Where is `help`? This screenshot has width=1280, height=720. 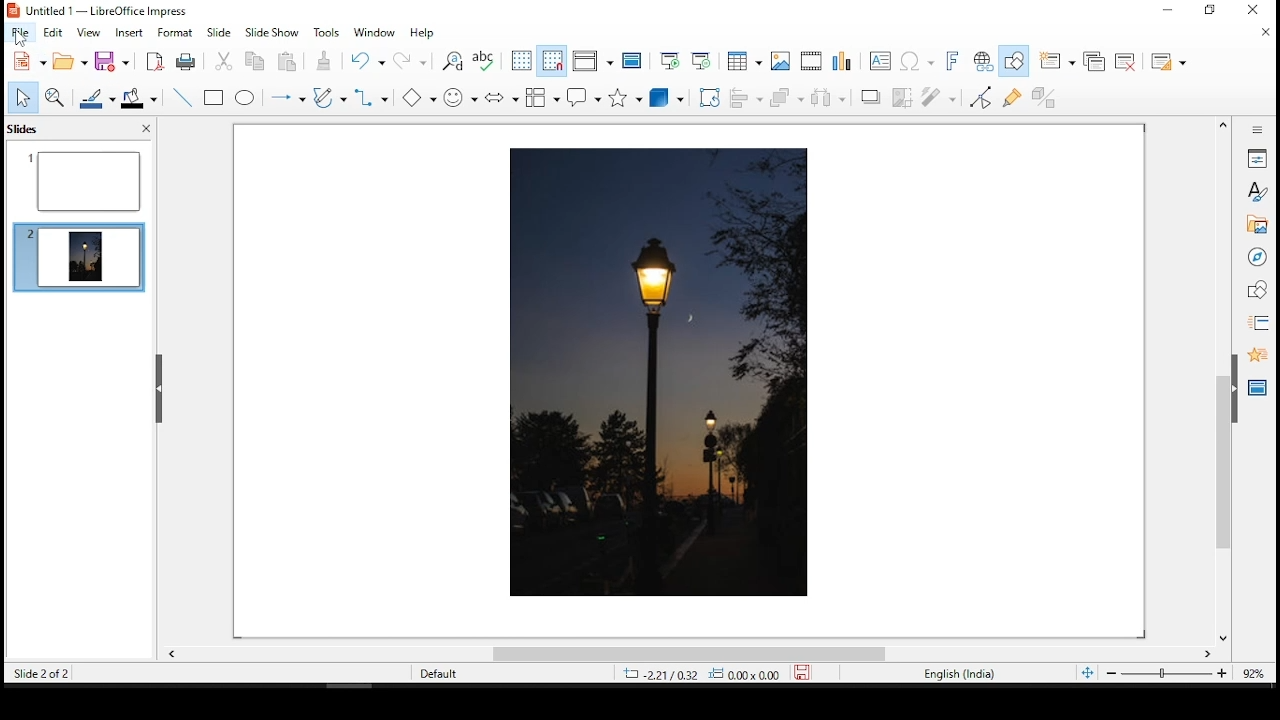 help is located at coordinates (425, 34).